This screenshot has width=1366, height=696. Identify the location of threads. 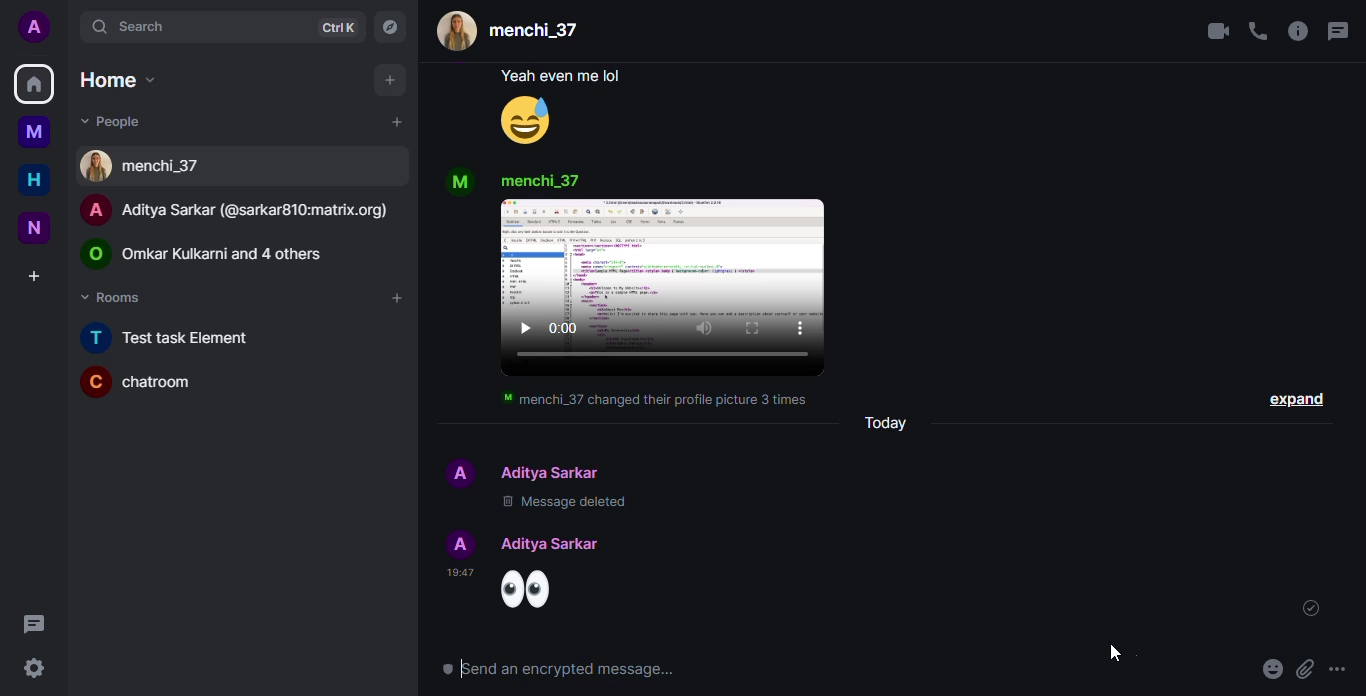
(1336, 31).